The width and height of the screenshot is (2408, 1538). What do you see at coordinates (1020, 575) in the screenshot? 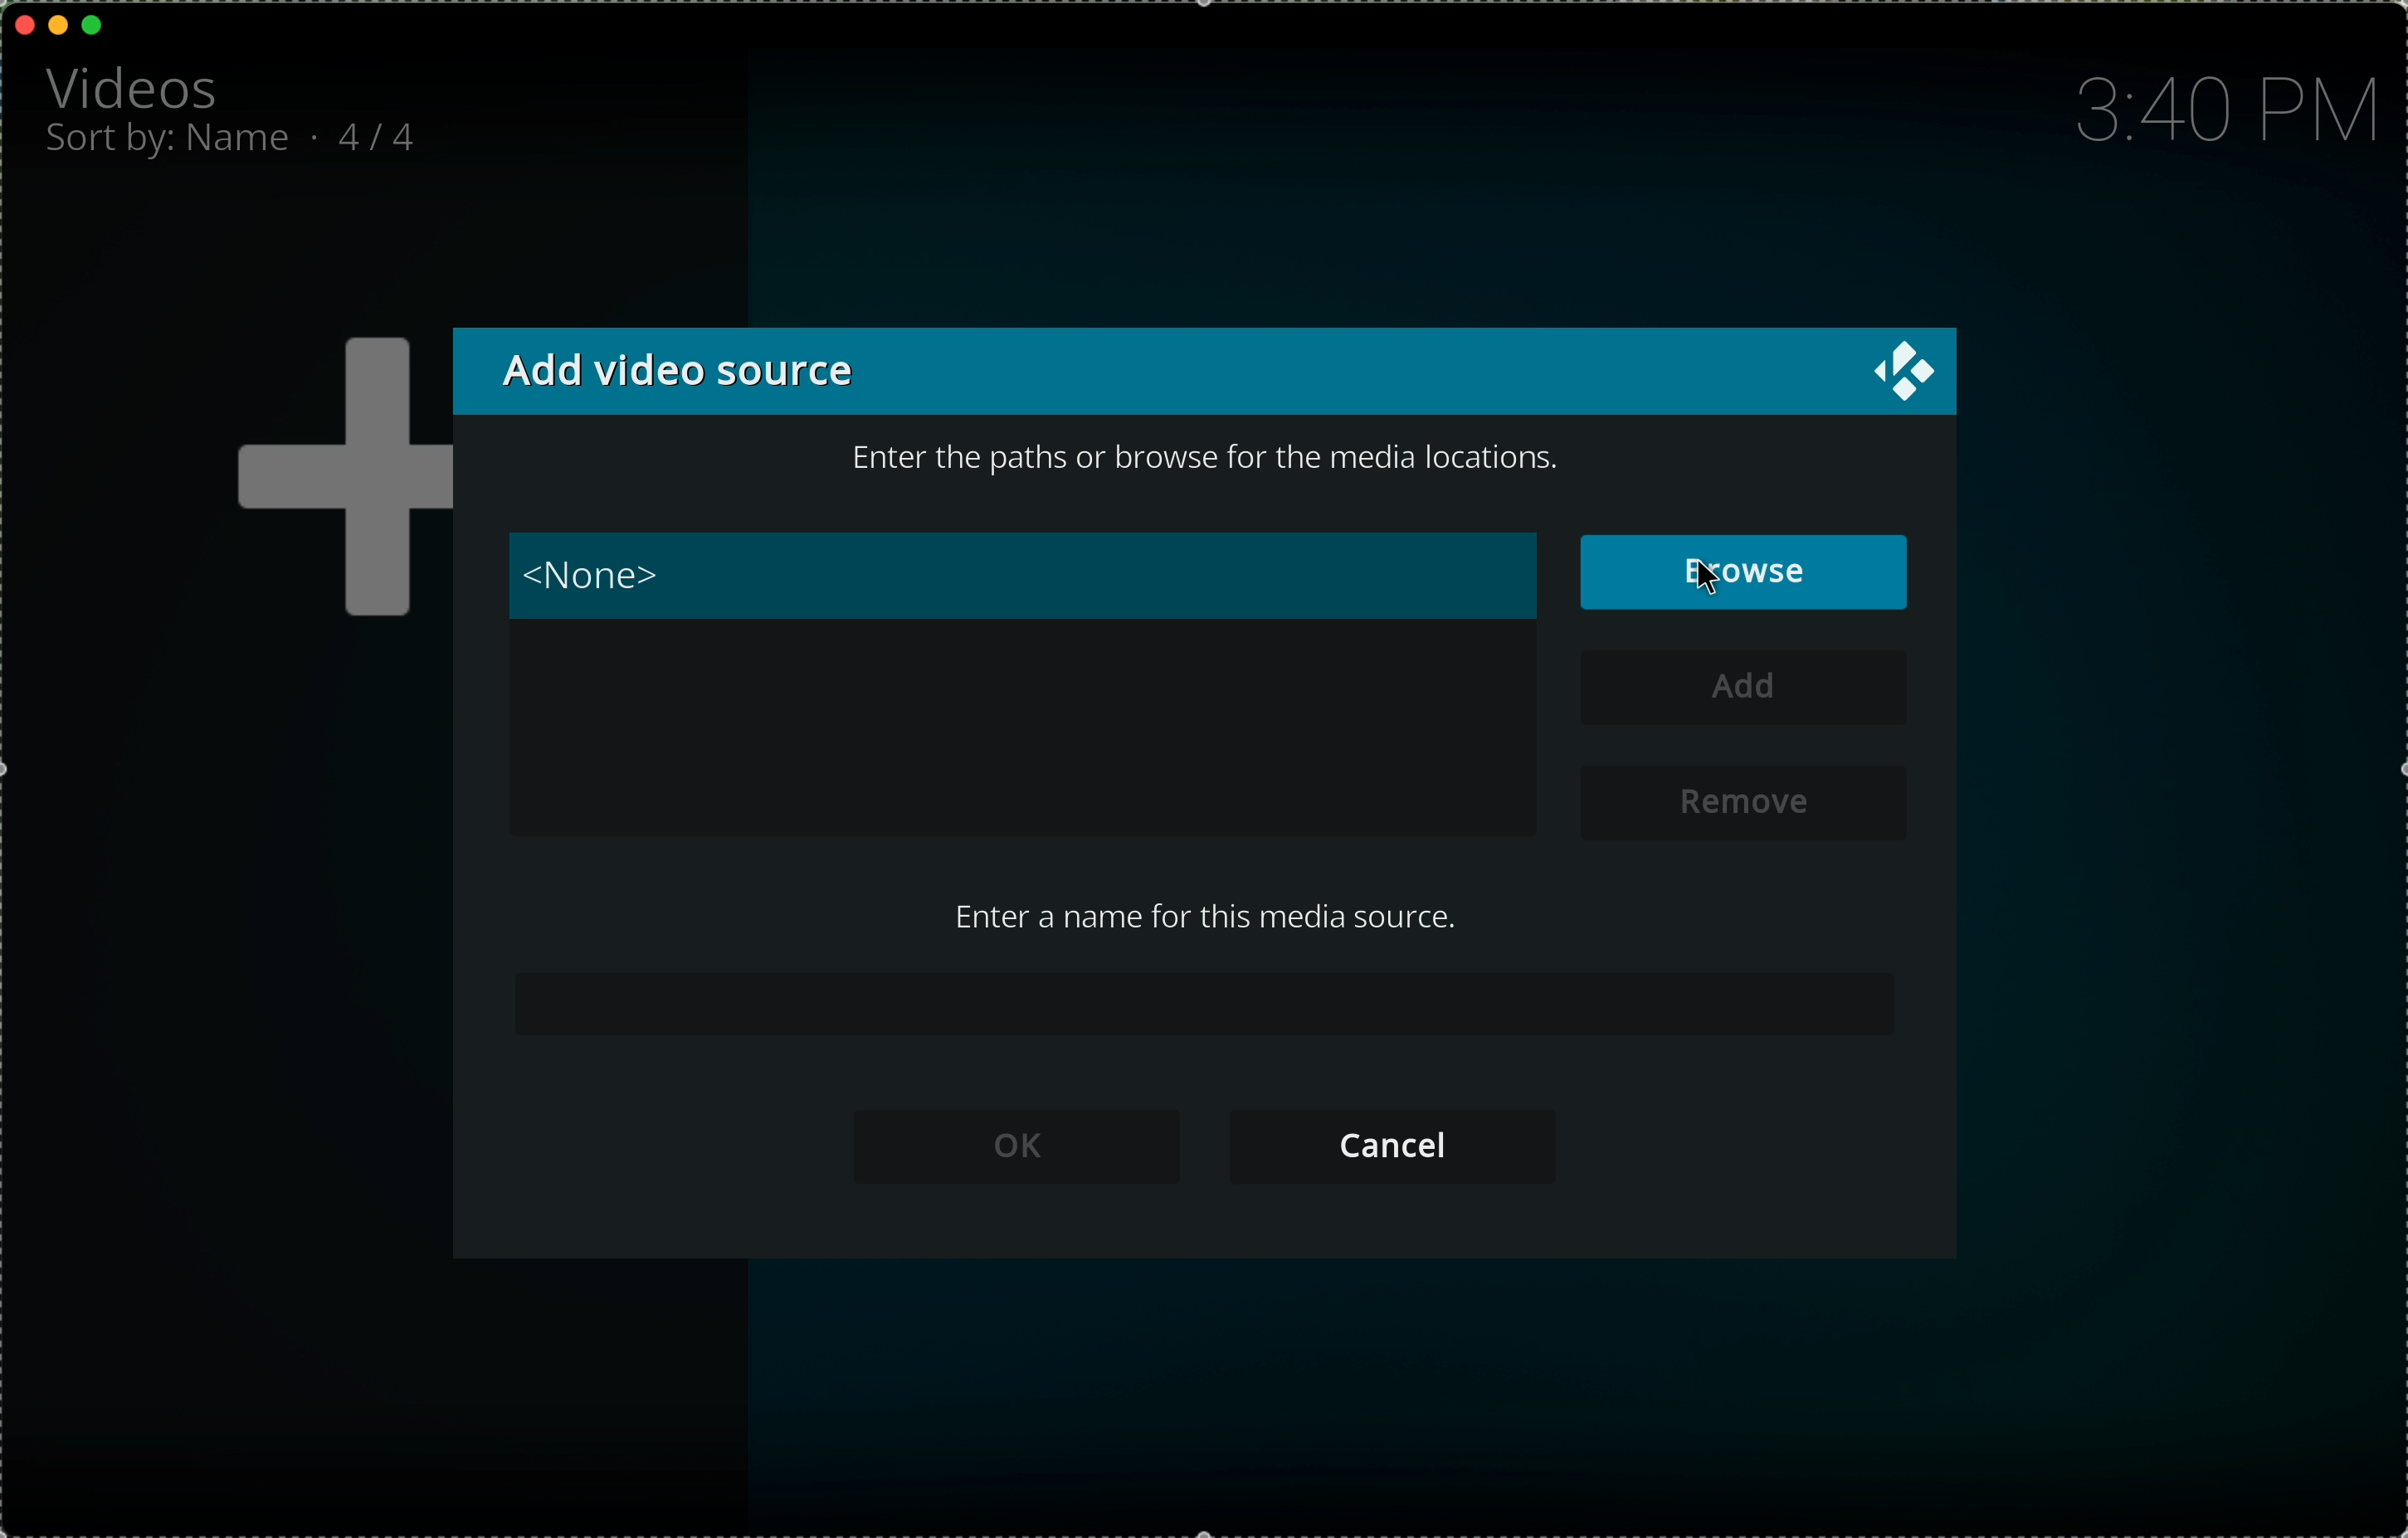
I see `none` at bounding box center [1020, 575].